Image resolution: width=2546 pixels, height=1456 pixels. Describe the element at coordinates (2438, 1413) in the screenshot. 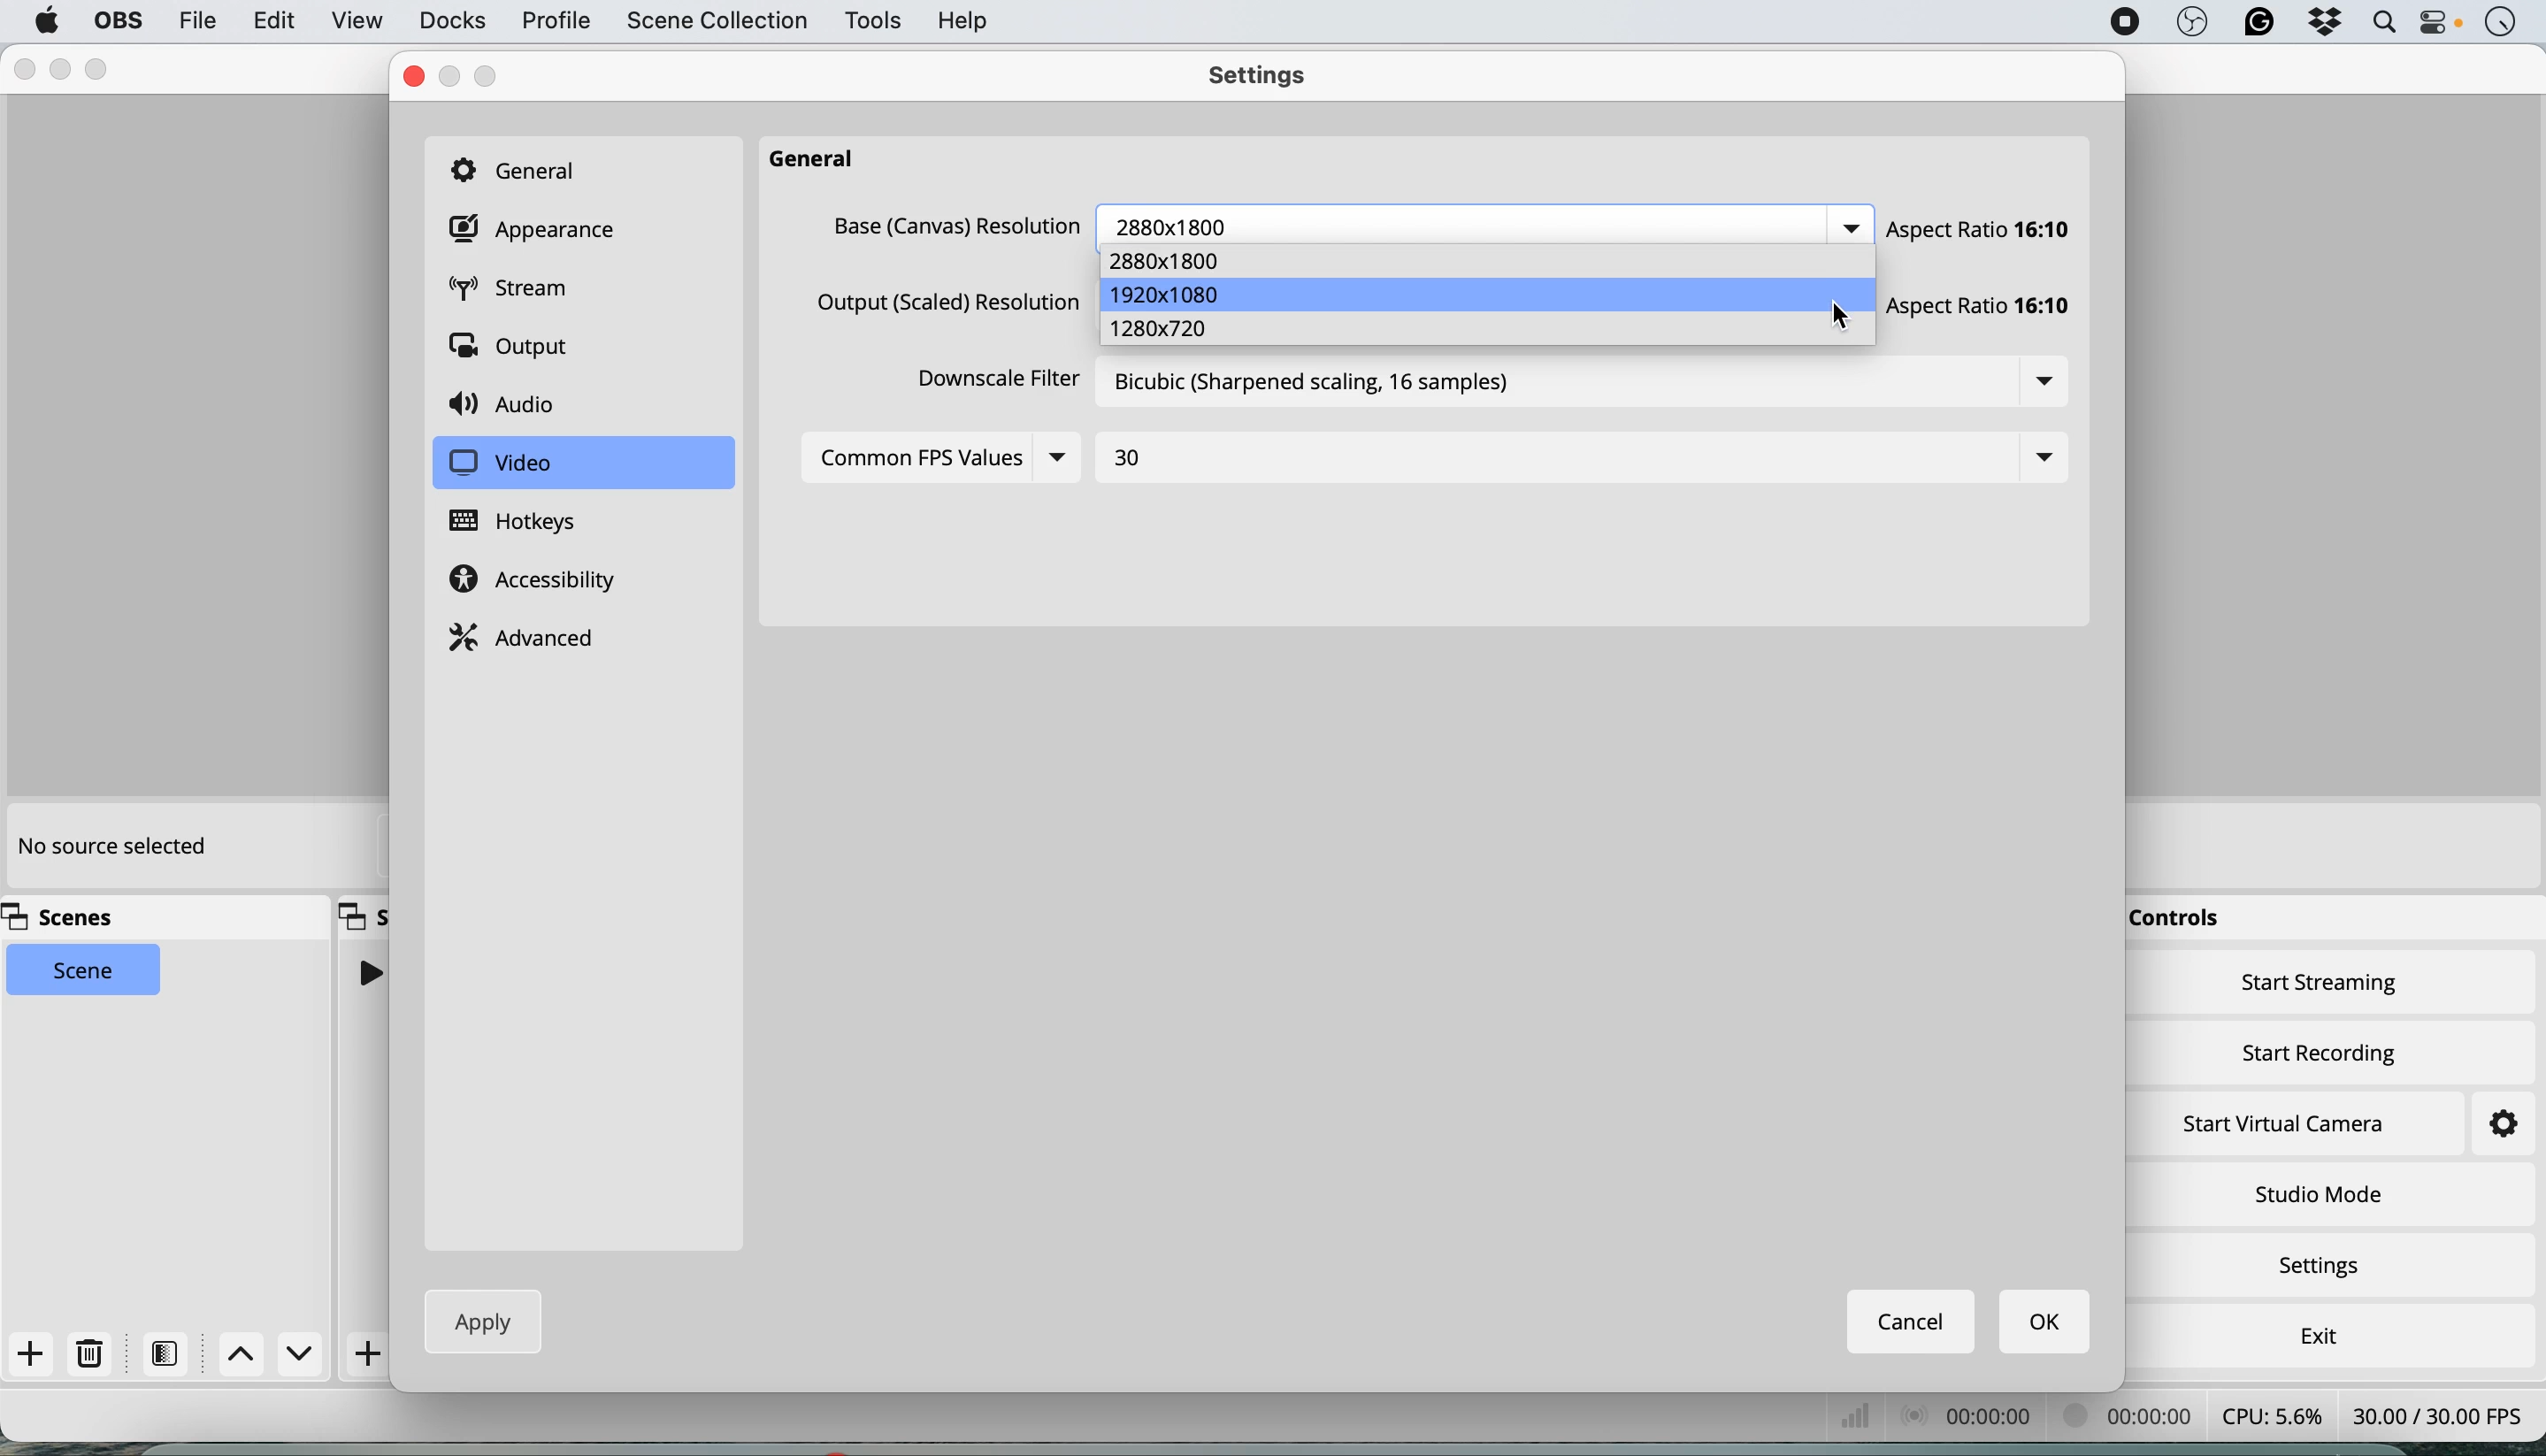

I see `frames per second` at that location.